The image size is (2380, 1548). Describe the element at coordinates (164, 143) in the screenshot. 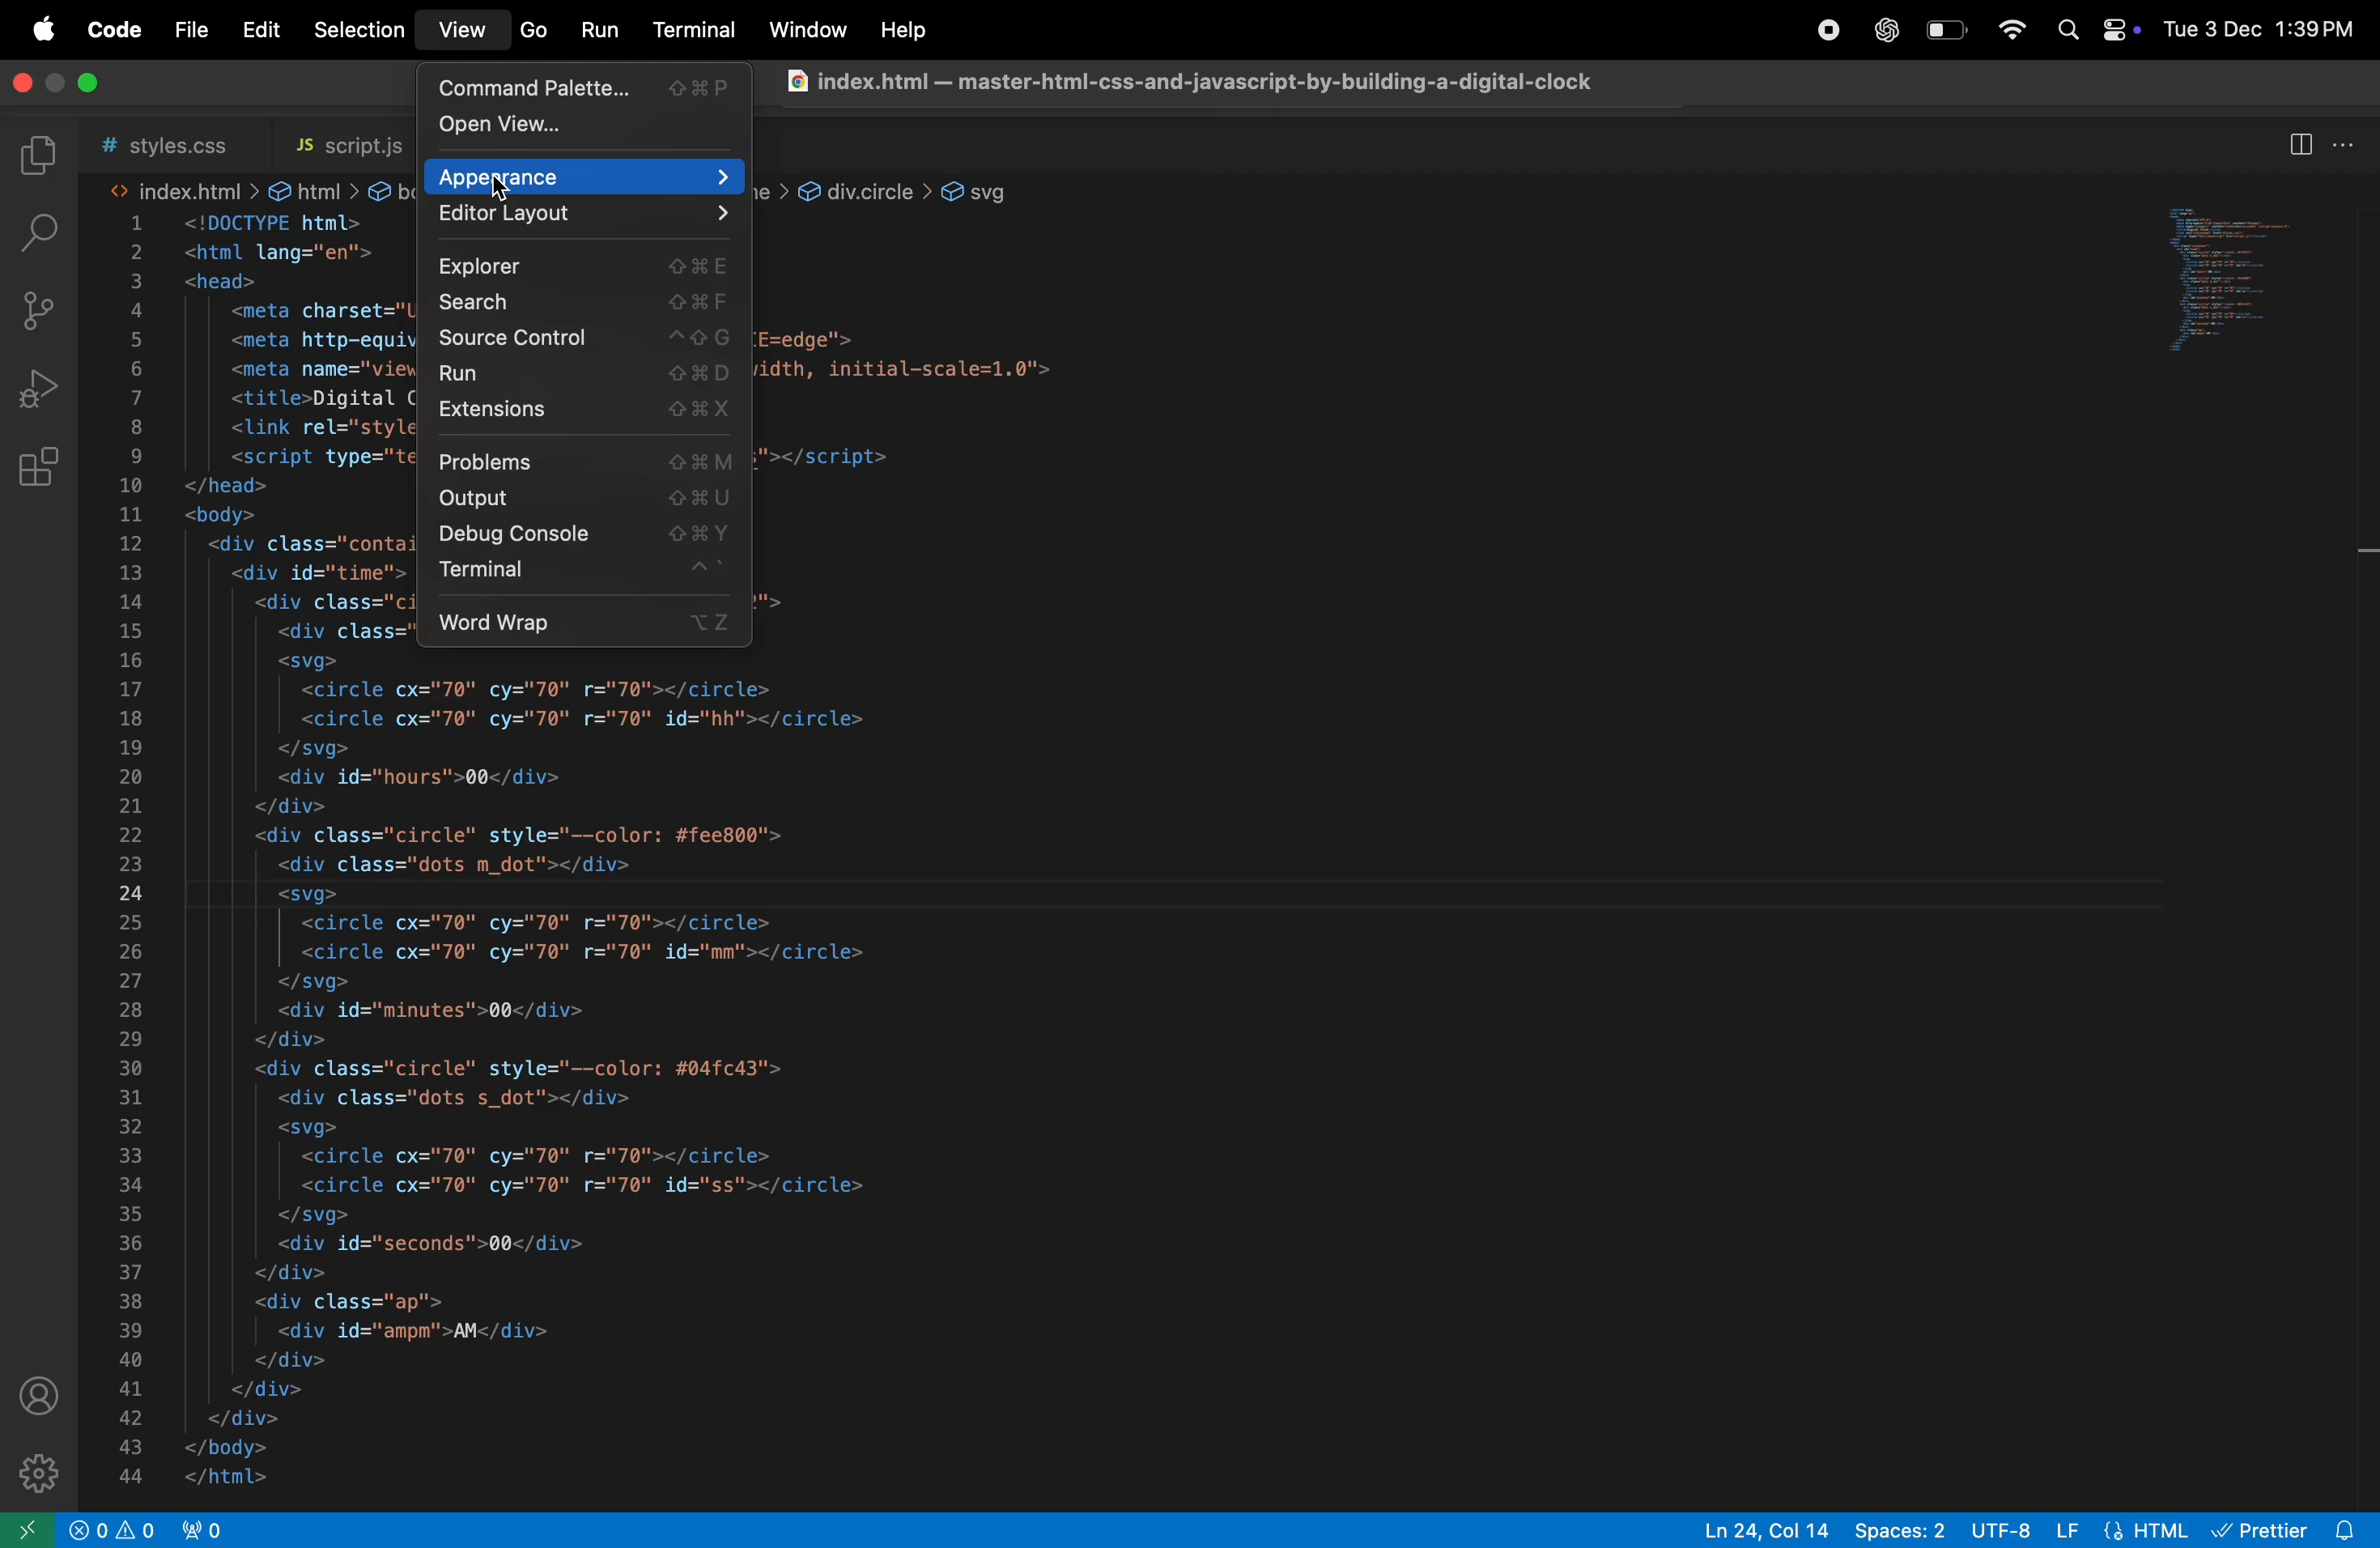

I see `style .css` at that location.